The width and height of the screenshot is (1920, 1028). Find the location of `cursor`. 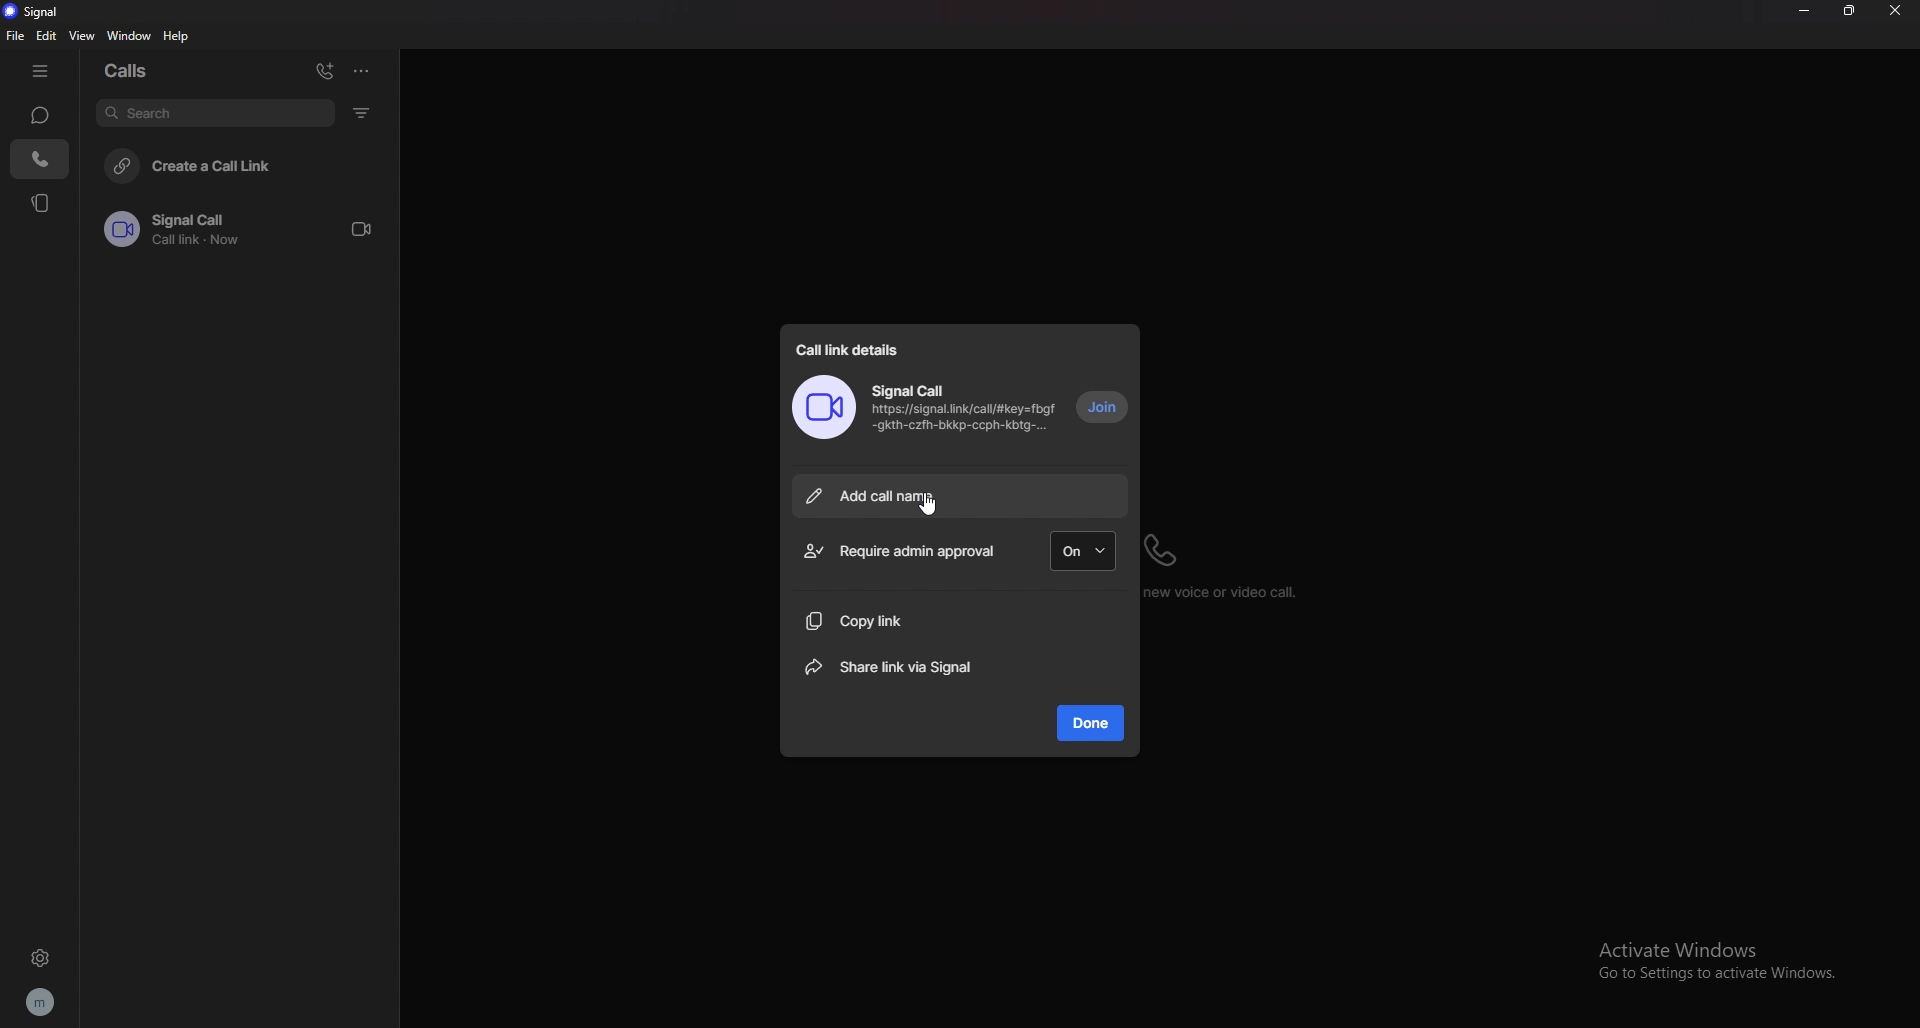

cursor is located at coordinates (926, 505).